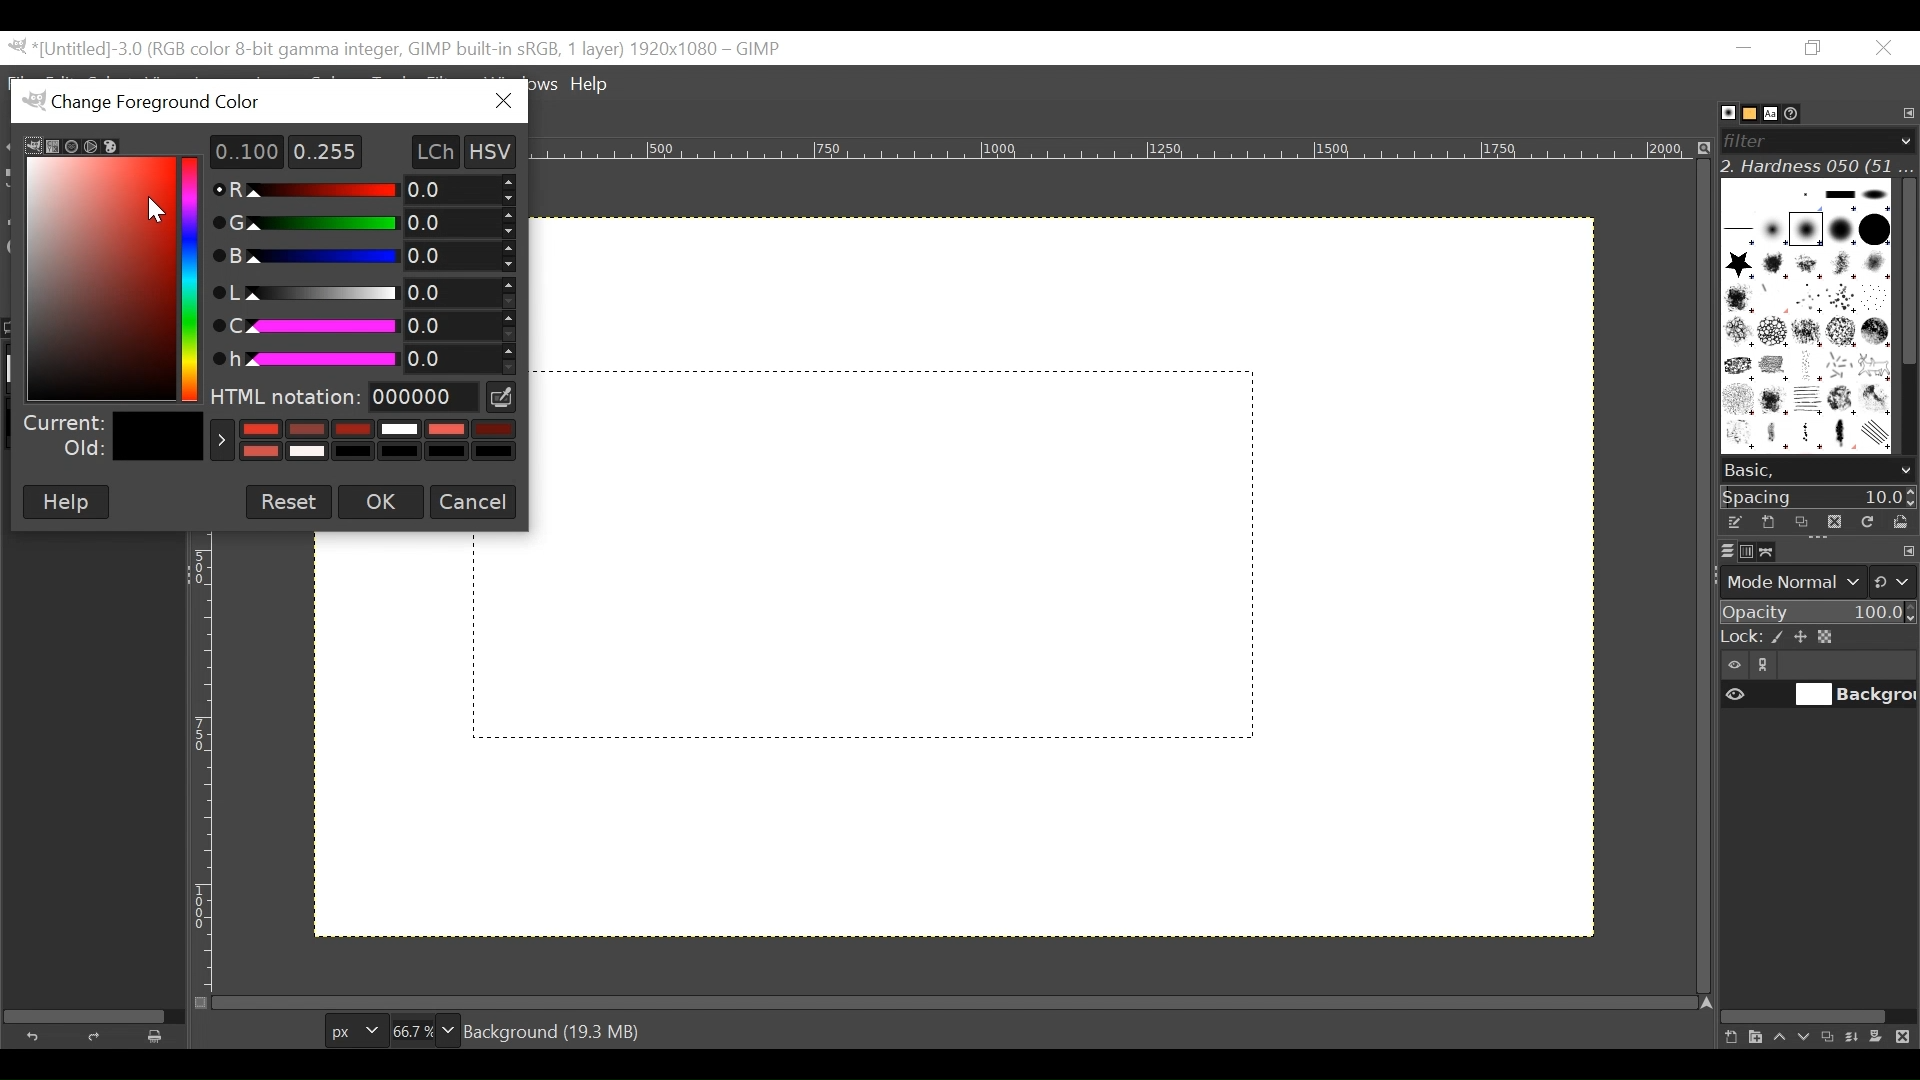 This screenshot has width=1920, height=1080. Describe the element at coordinates (426, 151) in the screenshot. I see `LCH` at that location.